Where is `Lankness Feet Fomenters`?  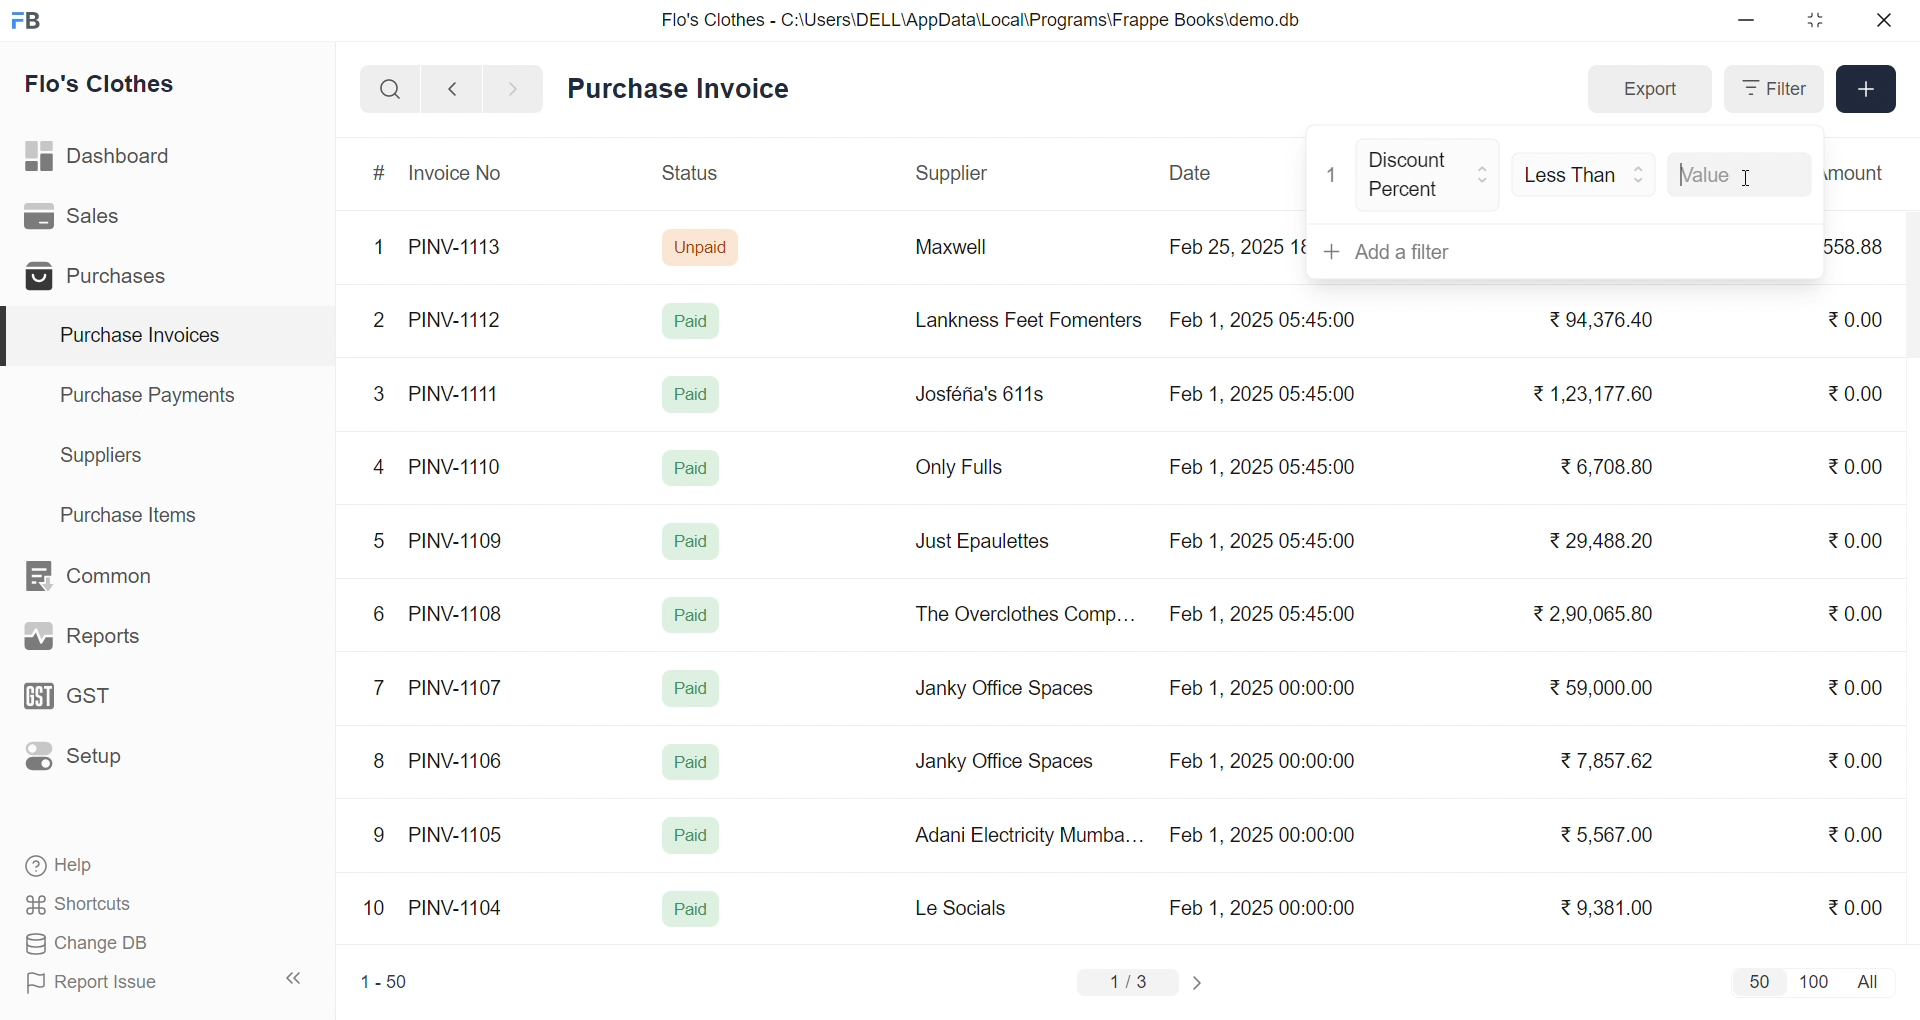 Lankness Feet Fomenters is located at coordinates (1016, 320).